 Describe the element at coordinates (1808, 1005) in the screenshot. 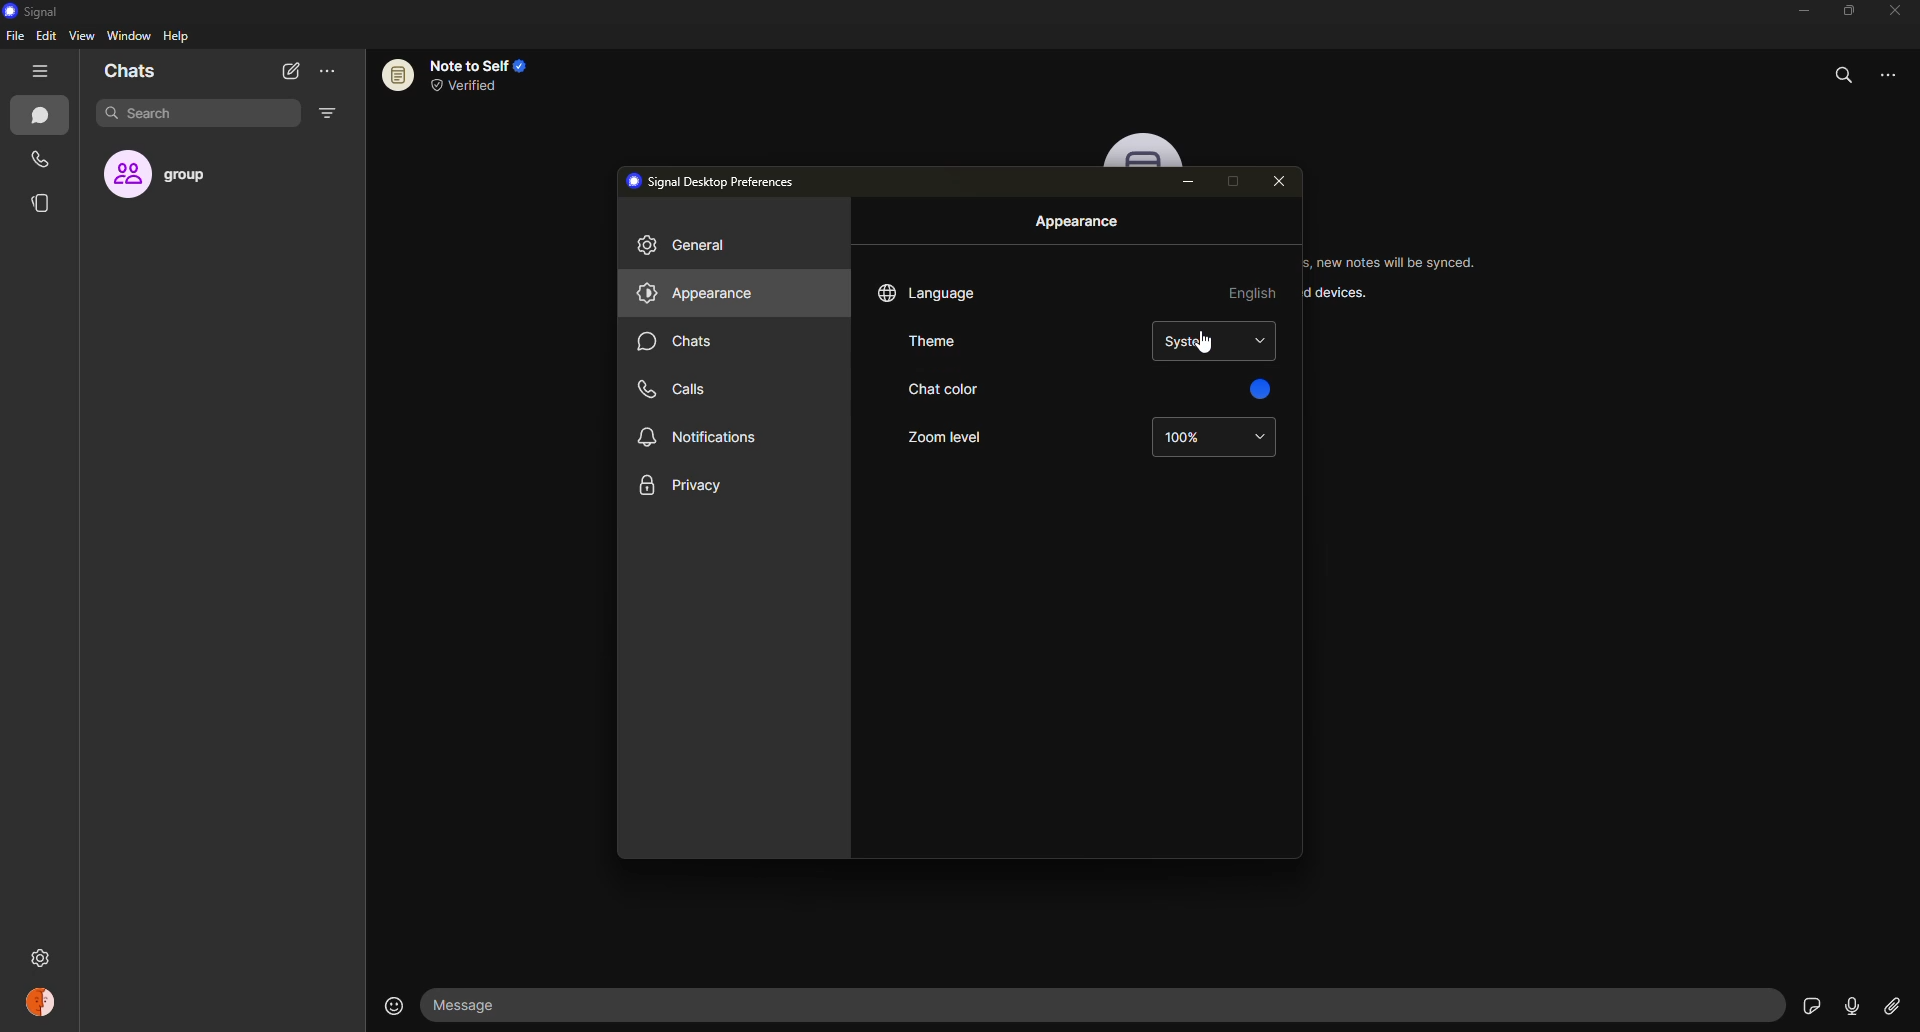

I see `stickers` at that location.